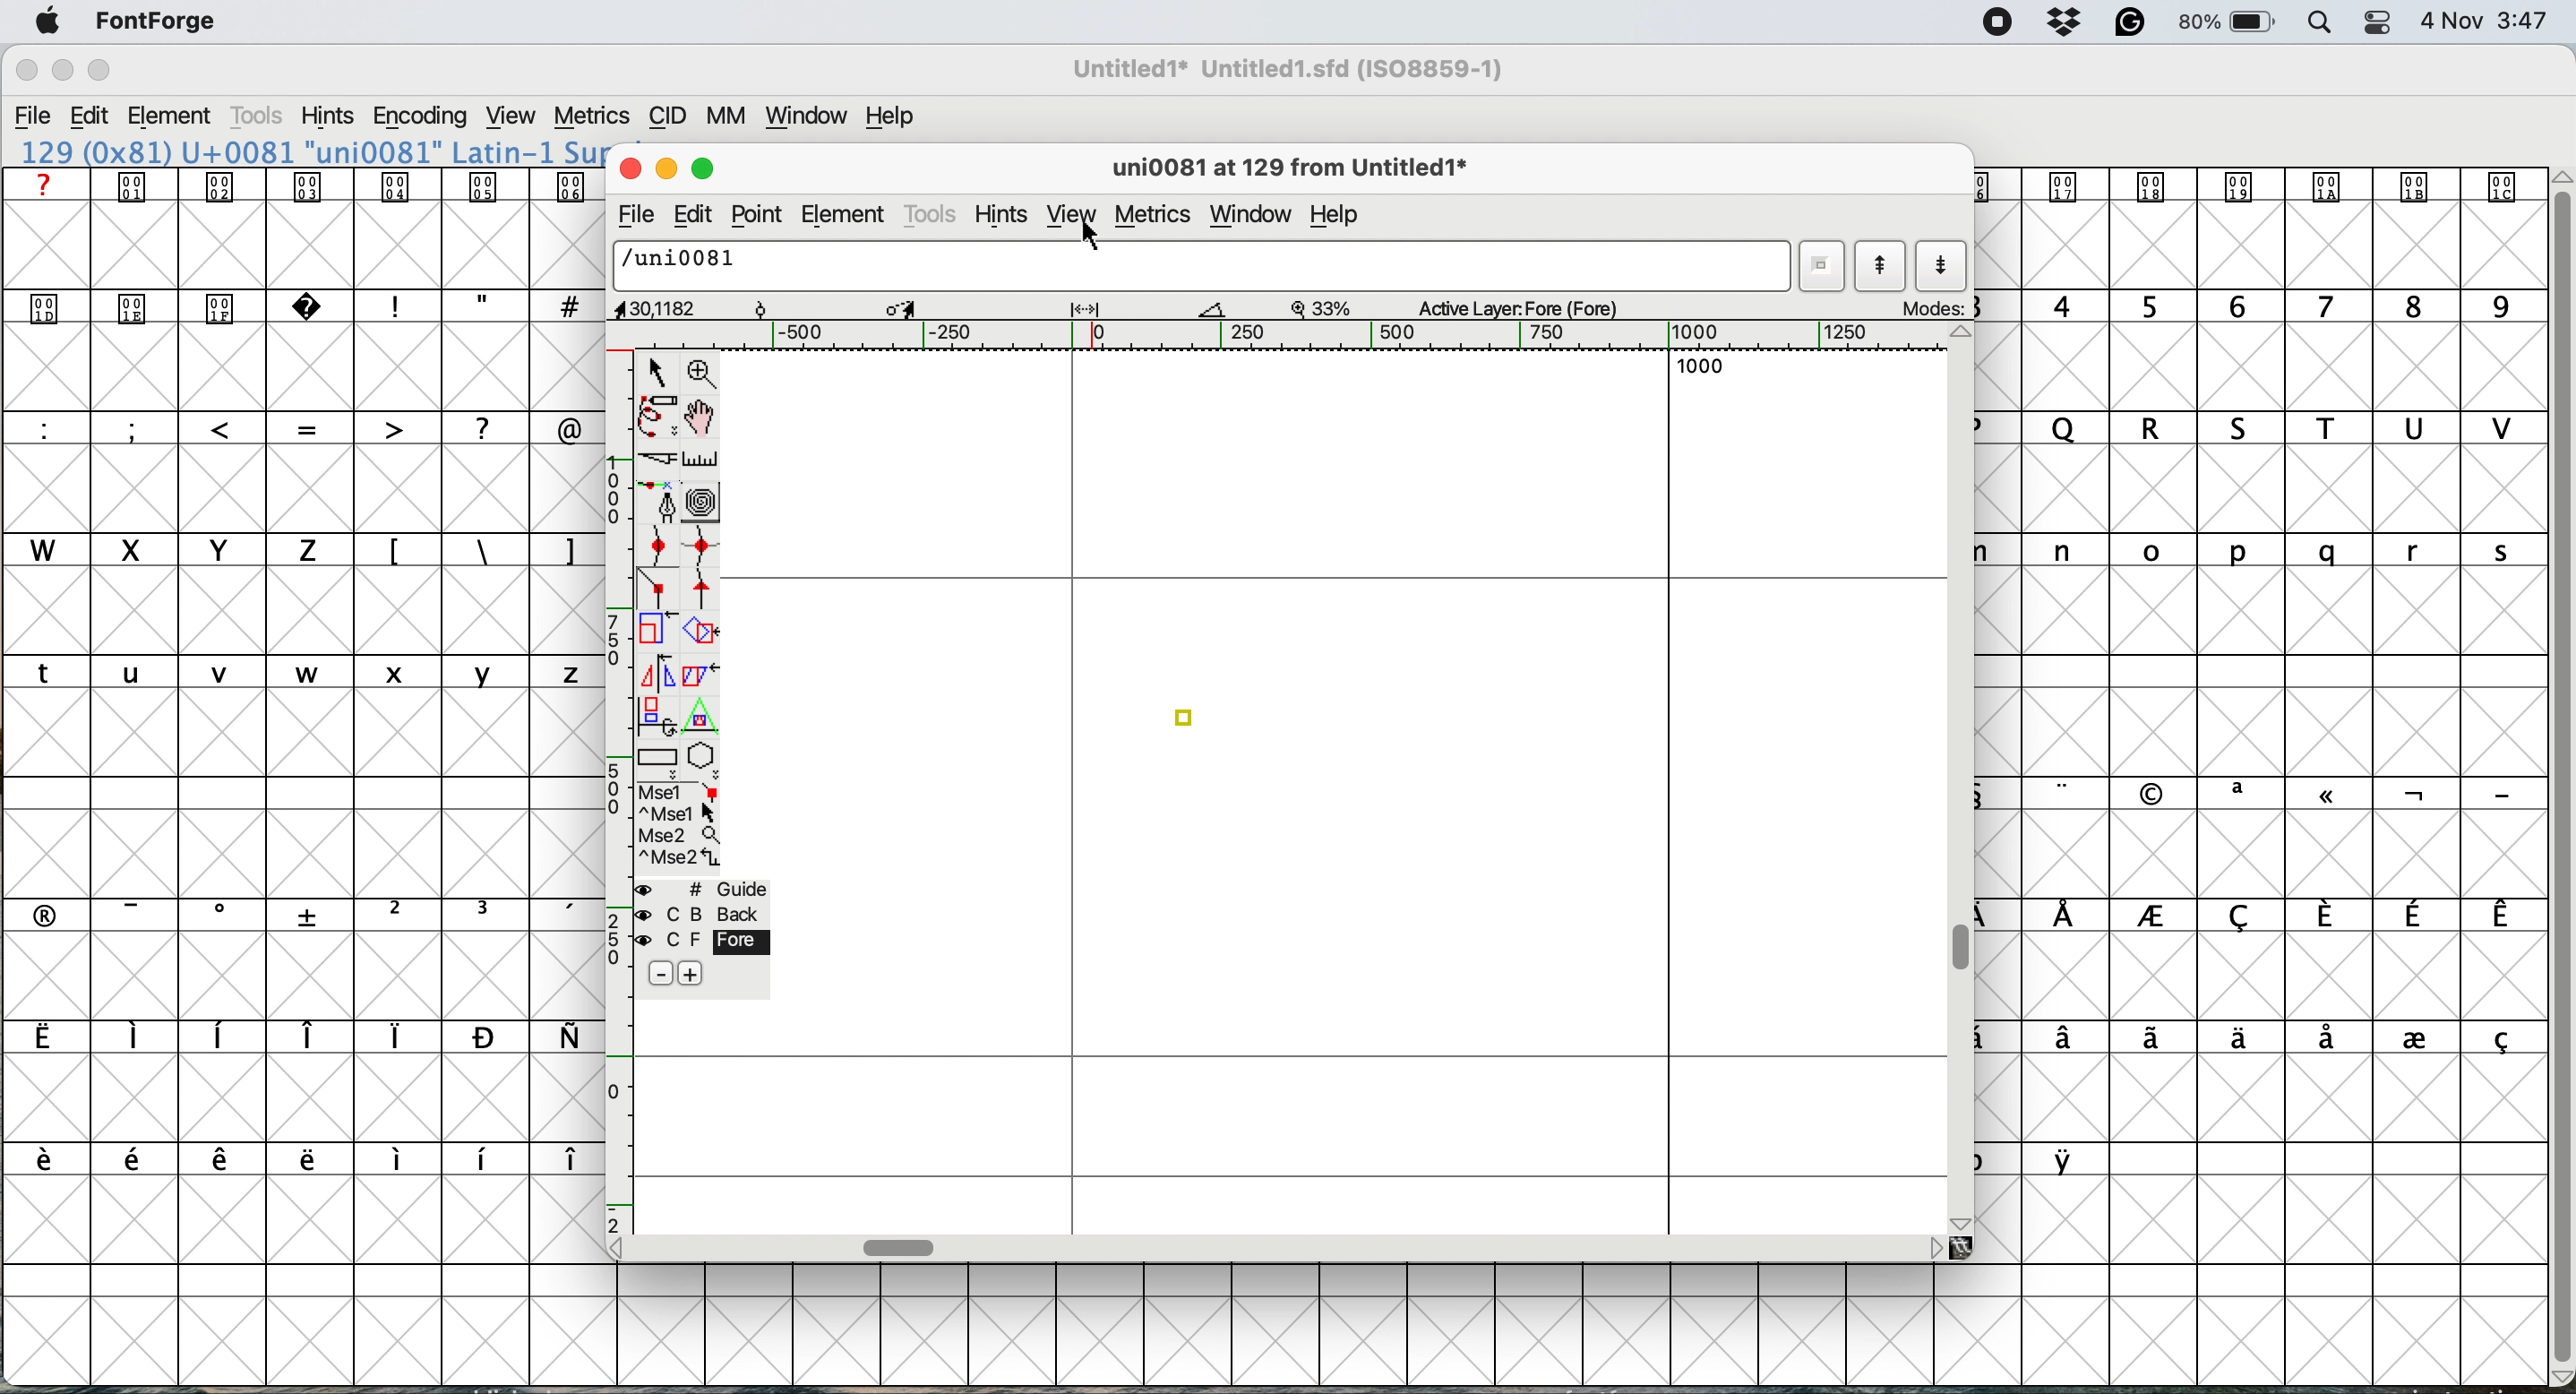 The image size is (2576, 1394). Describe the element at coordinates (1935, 1249) in the screenshot. I see `Scroll Button` at that location.